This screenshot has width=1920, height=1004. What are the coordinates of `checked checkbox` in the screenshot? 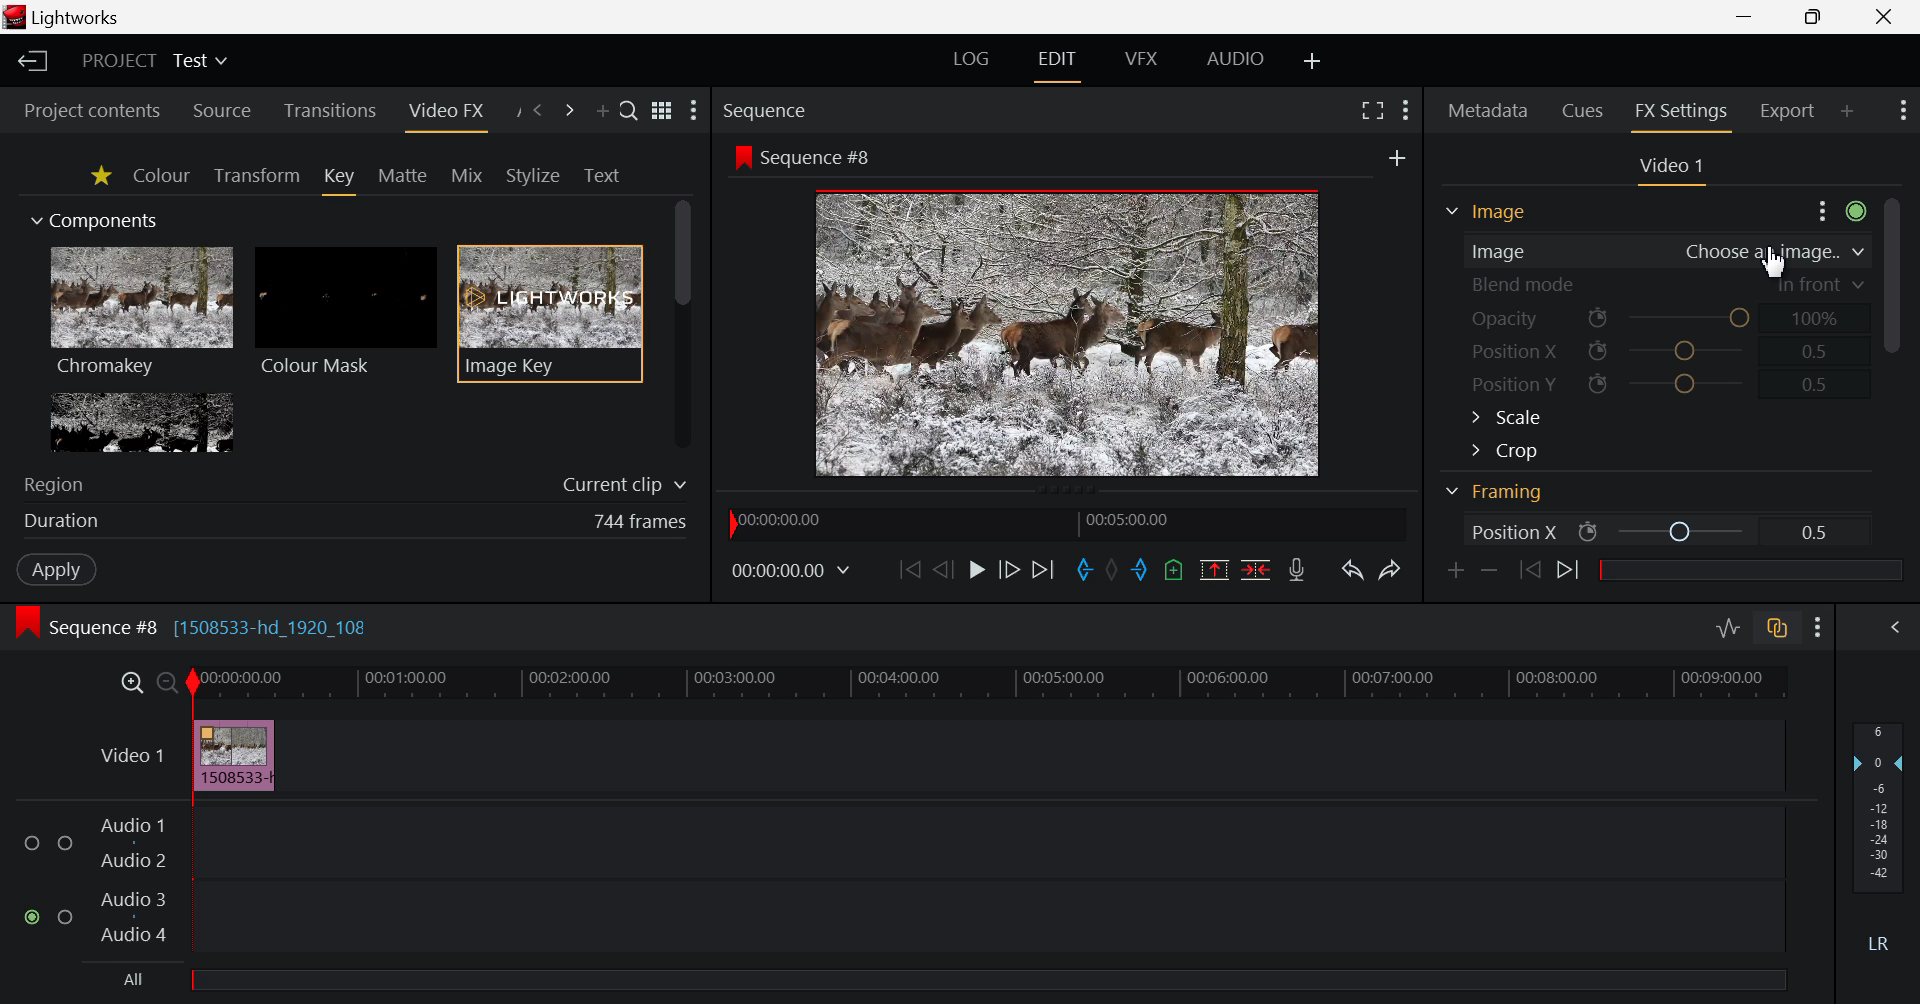 It's located at (32, 915).